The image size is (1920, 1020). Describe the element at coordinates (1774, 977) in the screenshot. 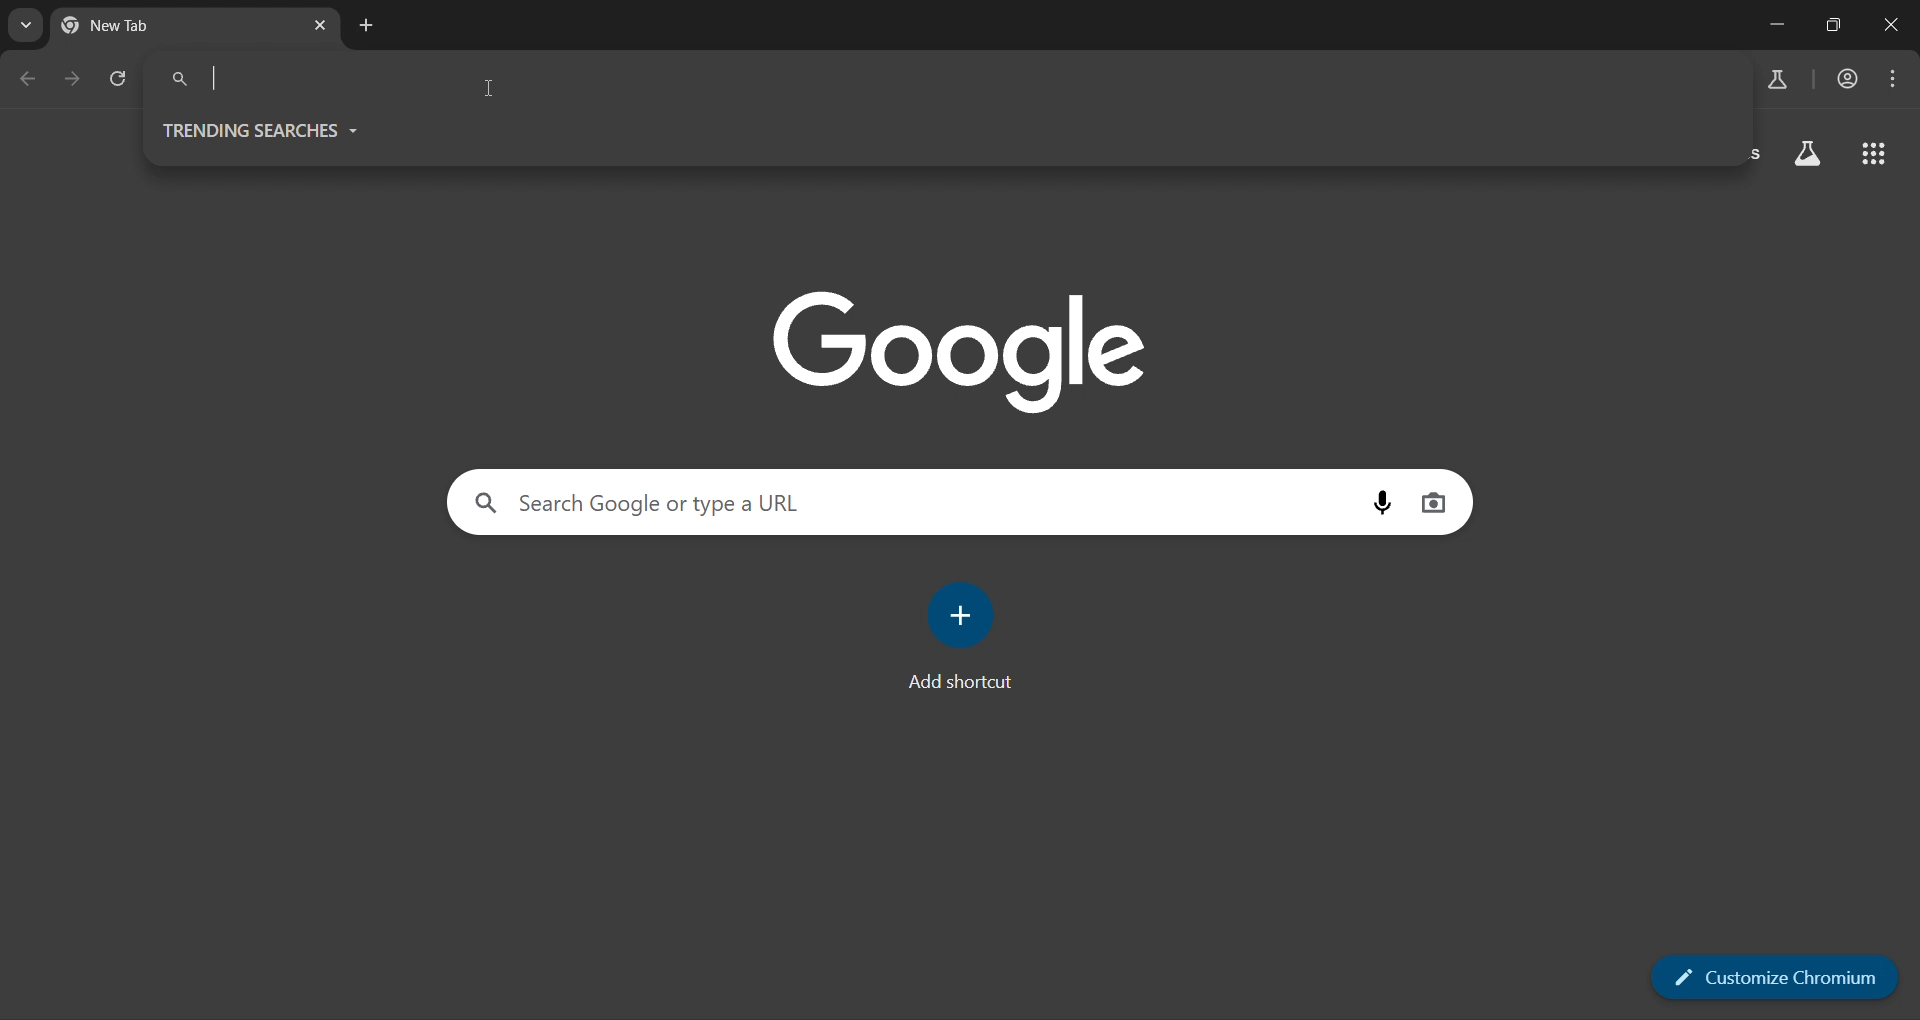

I see `customize chromium` at that location.